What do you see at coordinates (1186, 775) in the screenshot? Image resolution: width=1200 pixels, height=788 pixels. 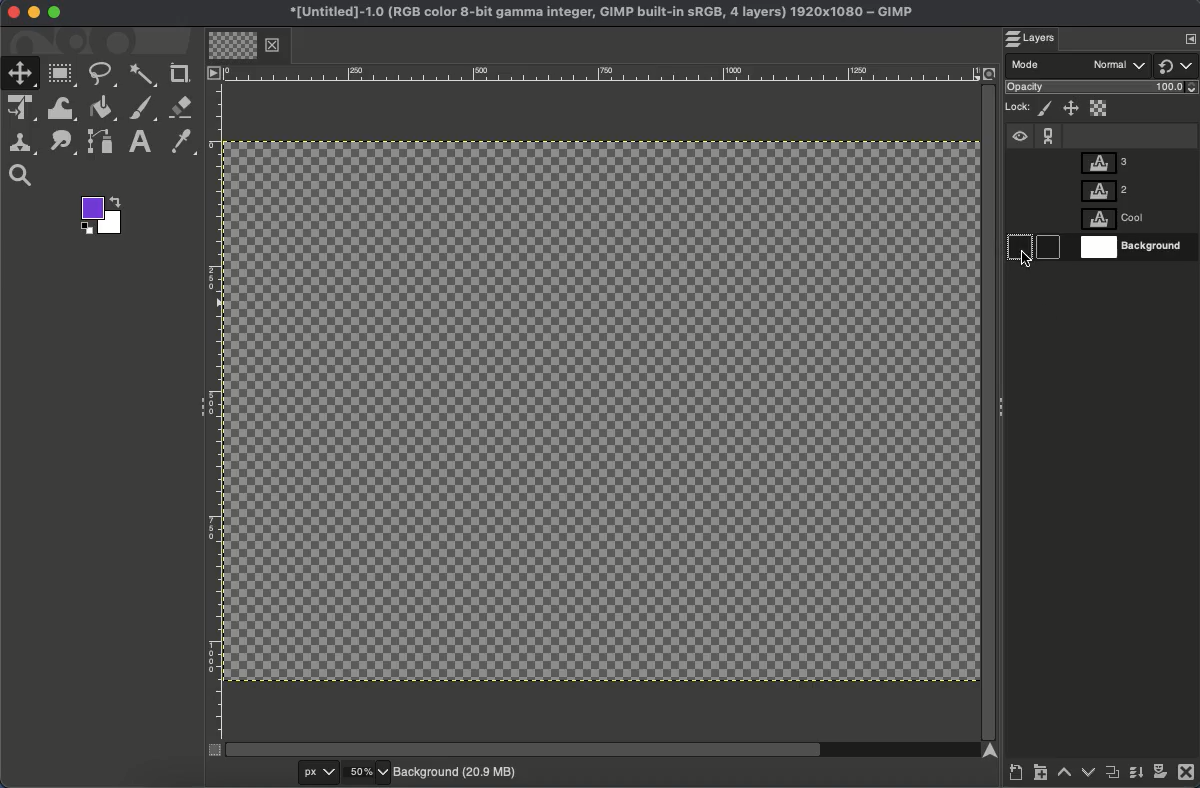 I see `Close` at bounding box center [1186, 775].